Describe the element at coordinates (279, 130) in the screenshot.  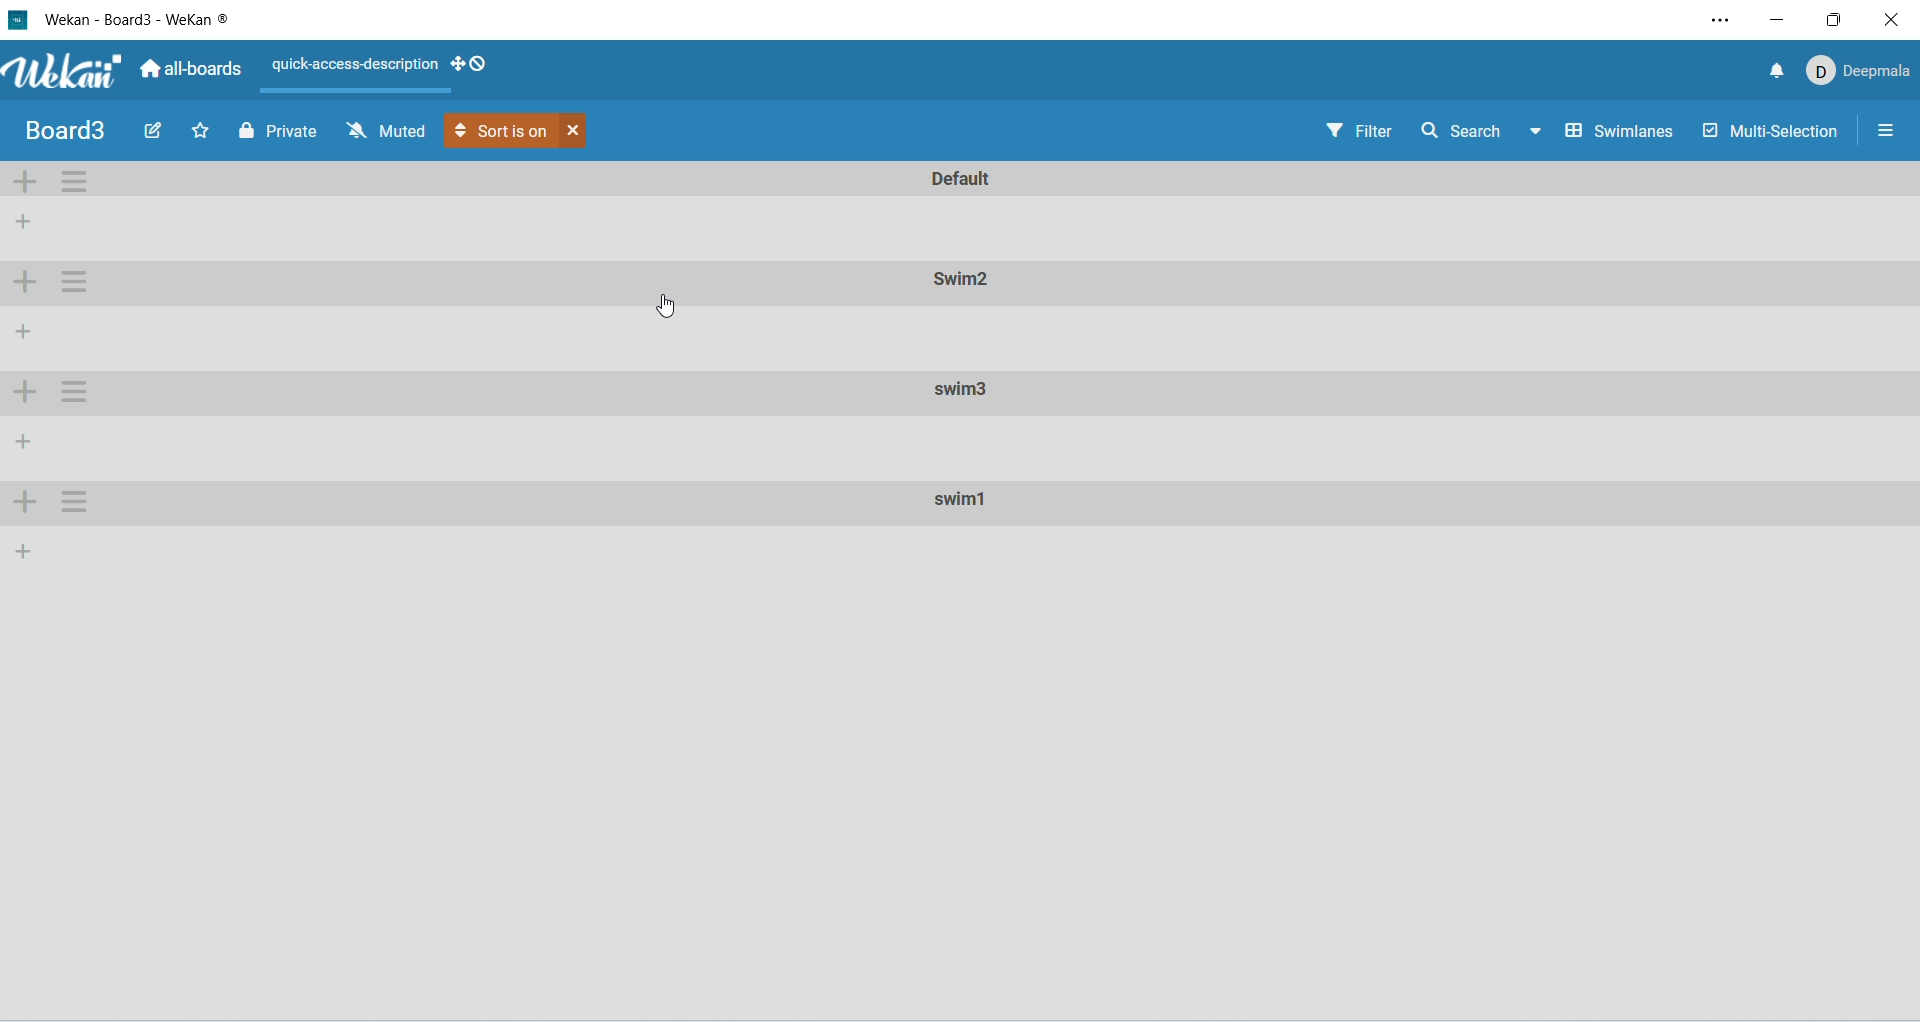
I see `private` at that location.